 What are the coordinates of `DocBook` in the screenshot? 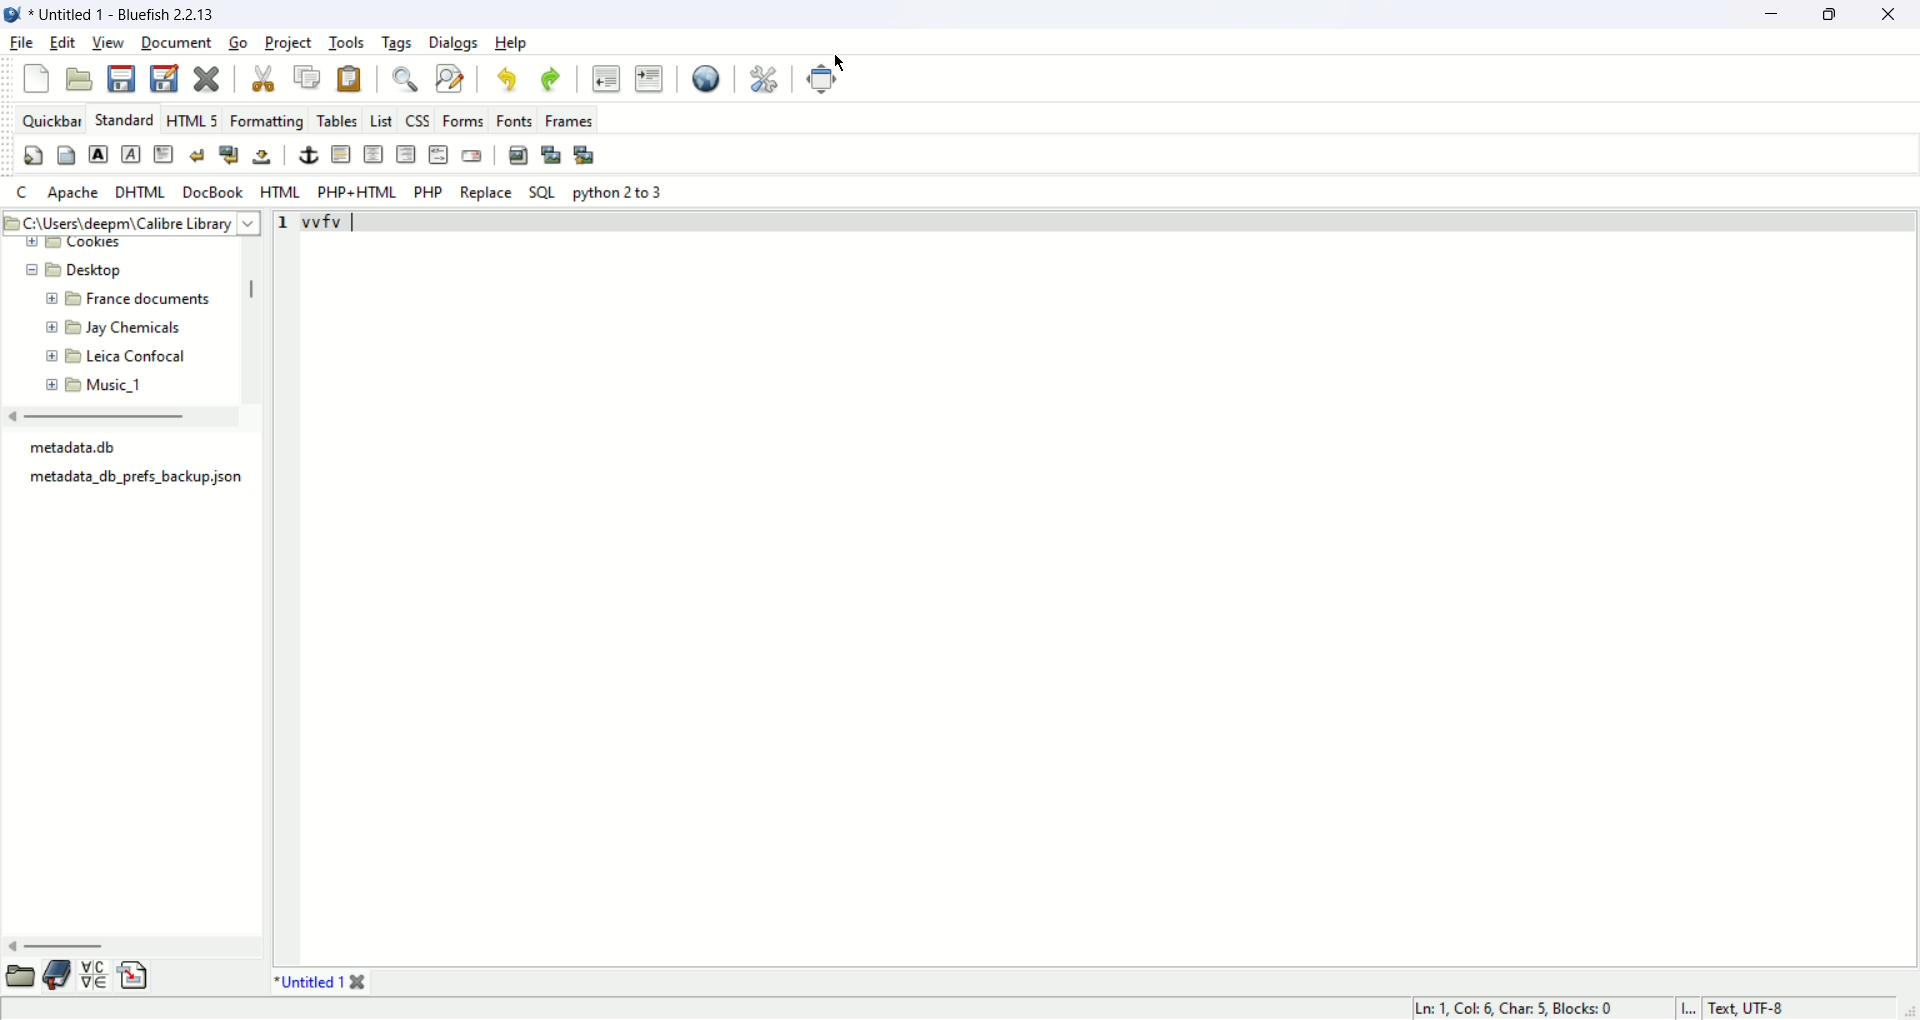 It's located at (211, 192).